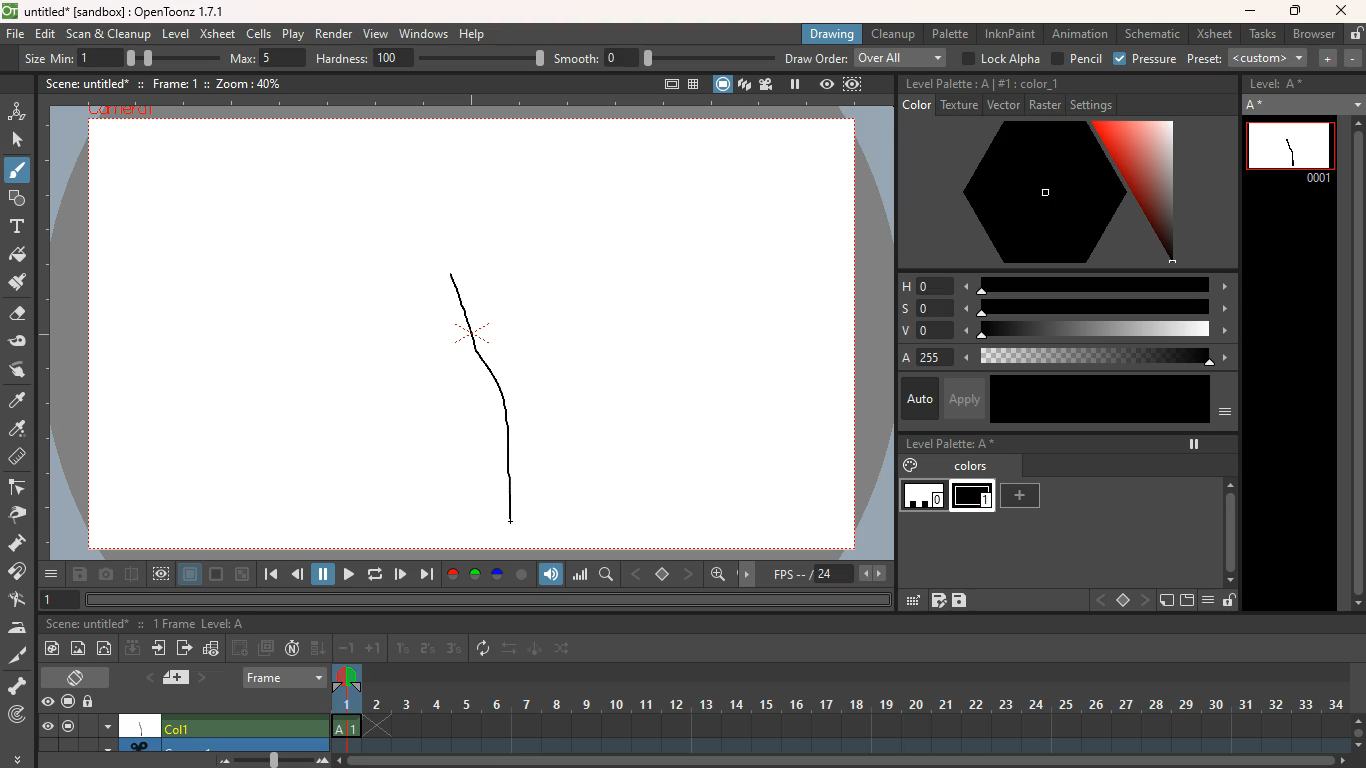 The width and height of the screenshot is (1366, 768). Describe the element at coordinates (225, 744) in the screenshot. I see `another scenario` at that location.